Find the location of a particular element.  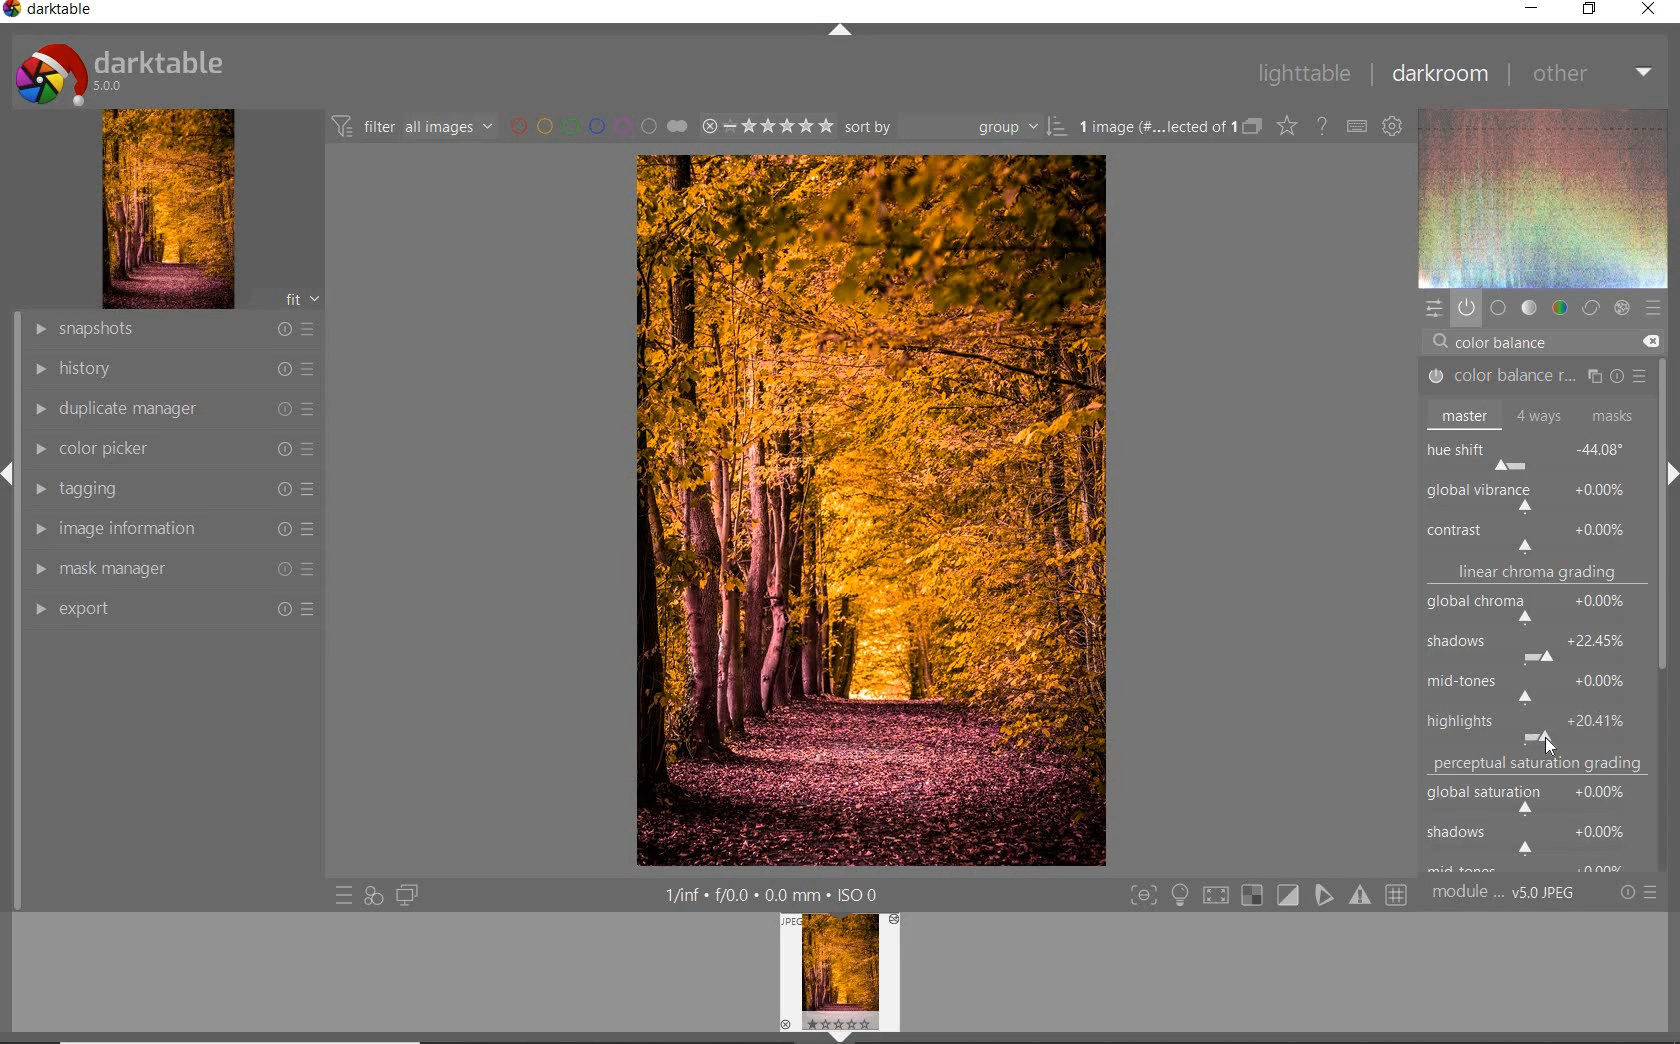

mid-tones is located at coordinates (1532, 685).